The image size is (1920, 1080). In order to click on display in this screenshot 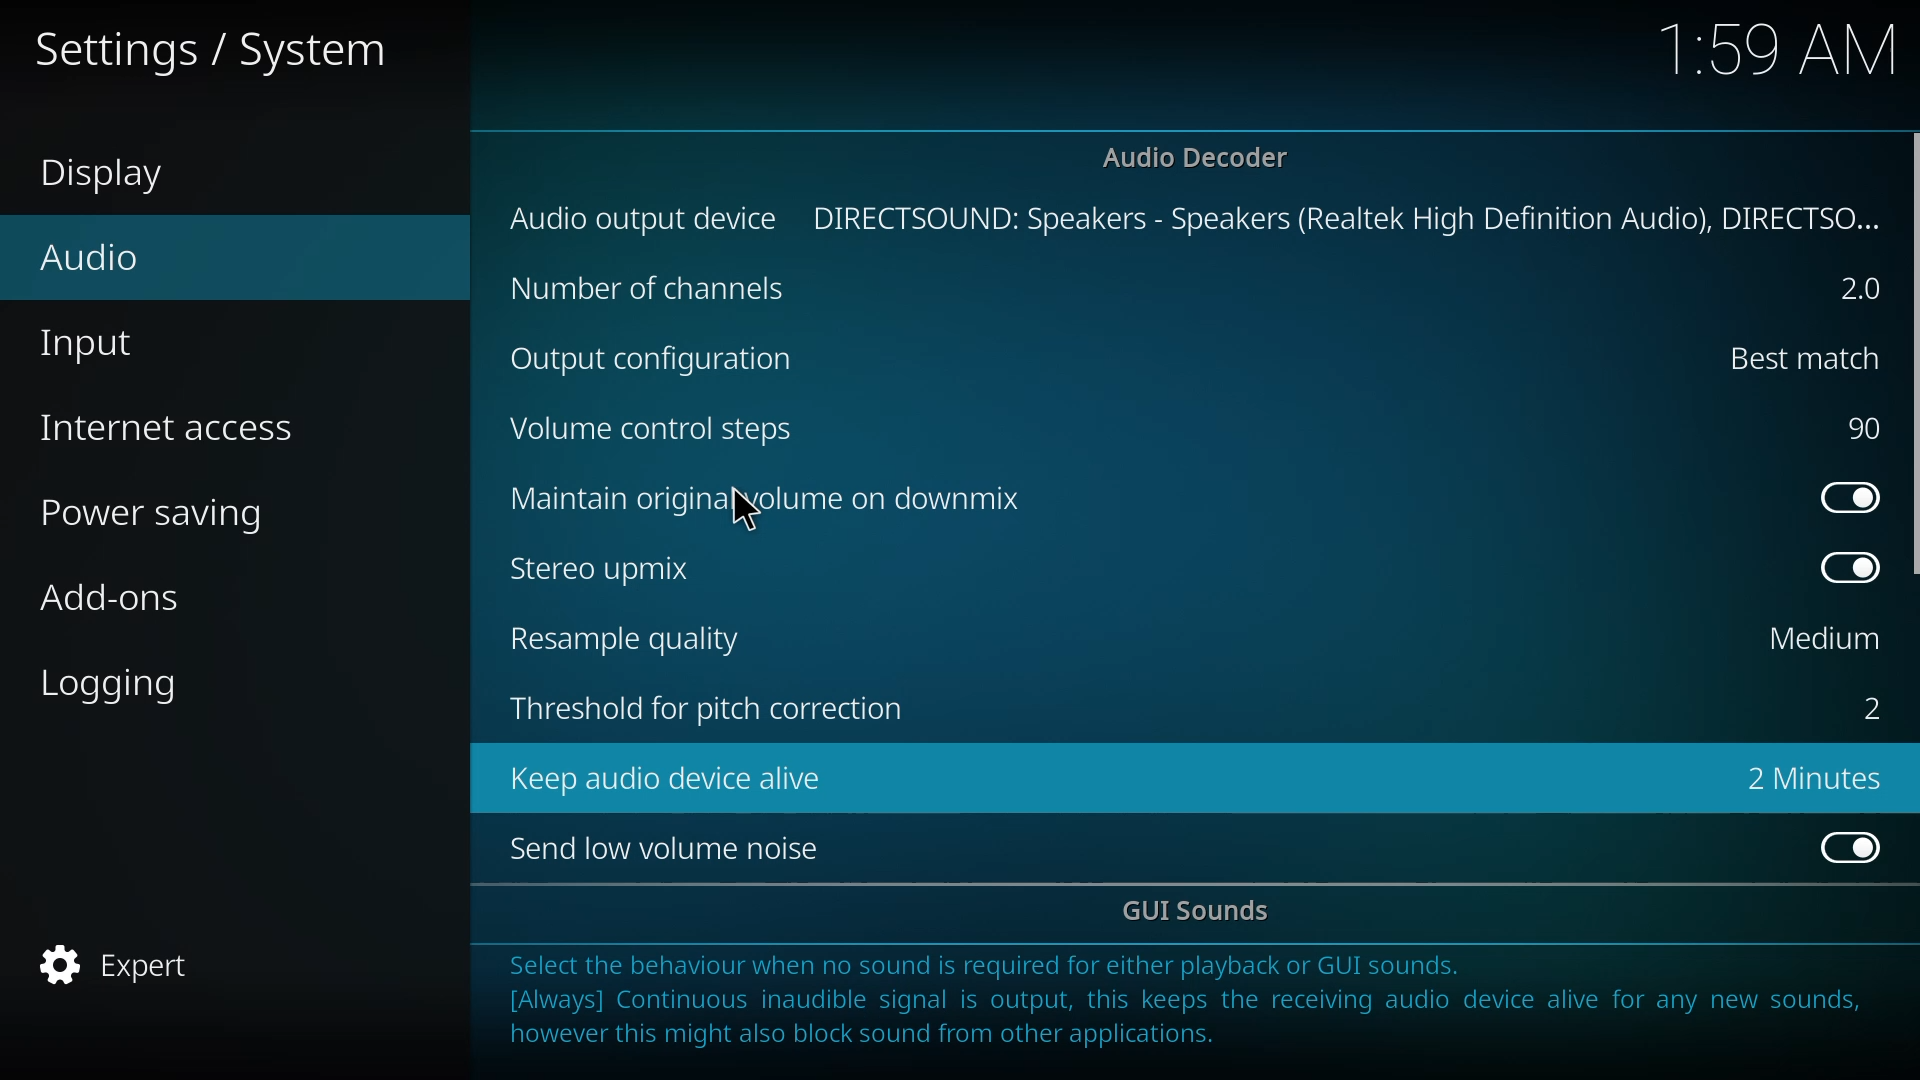, I will do `click(110, 176)`.